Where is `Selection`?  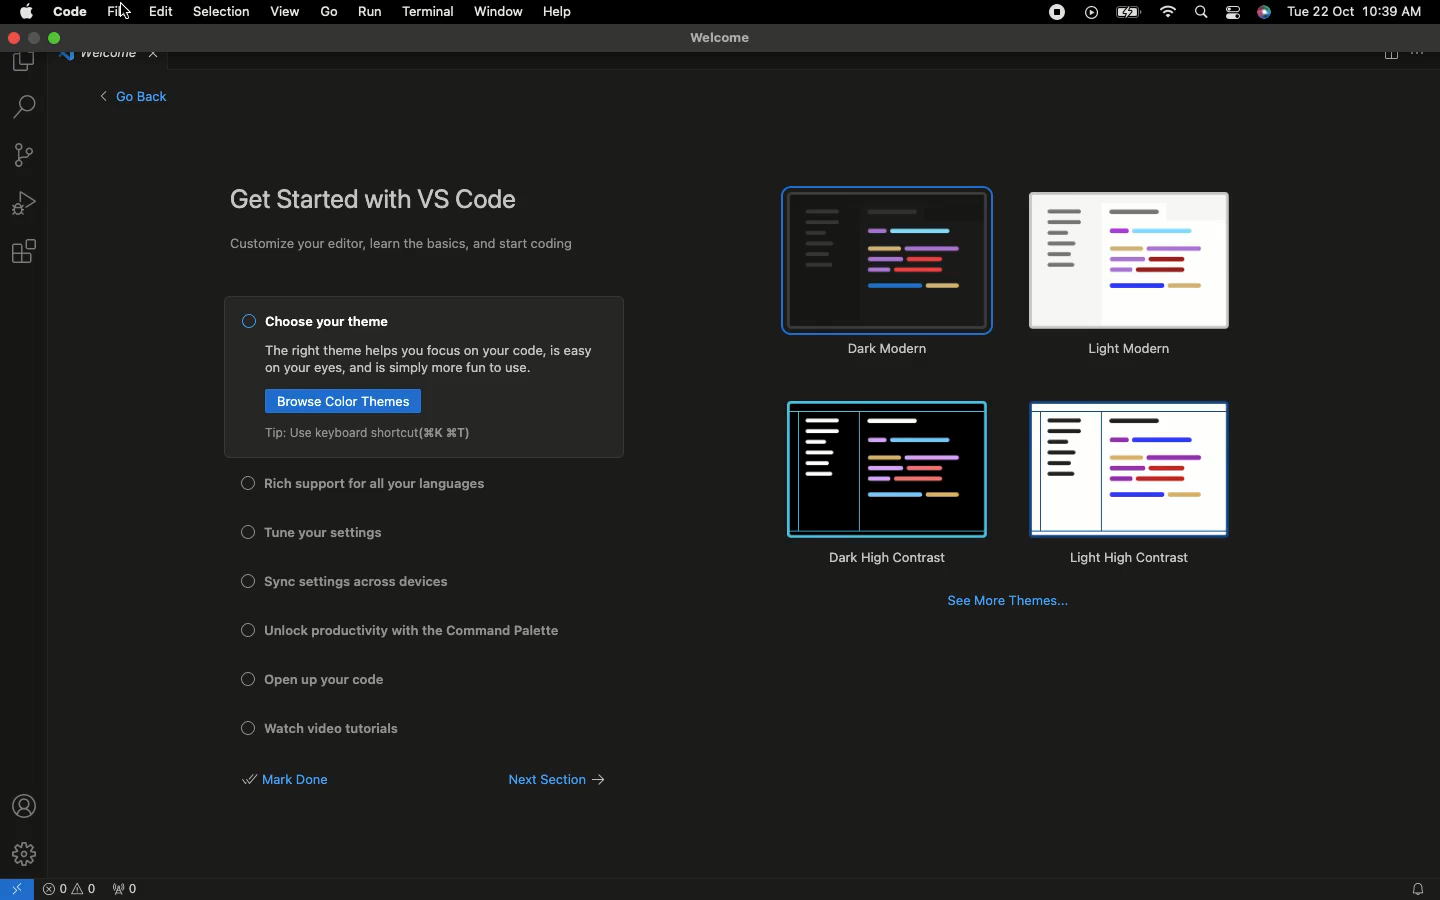
Selection is located at coordinates (224, 12).